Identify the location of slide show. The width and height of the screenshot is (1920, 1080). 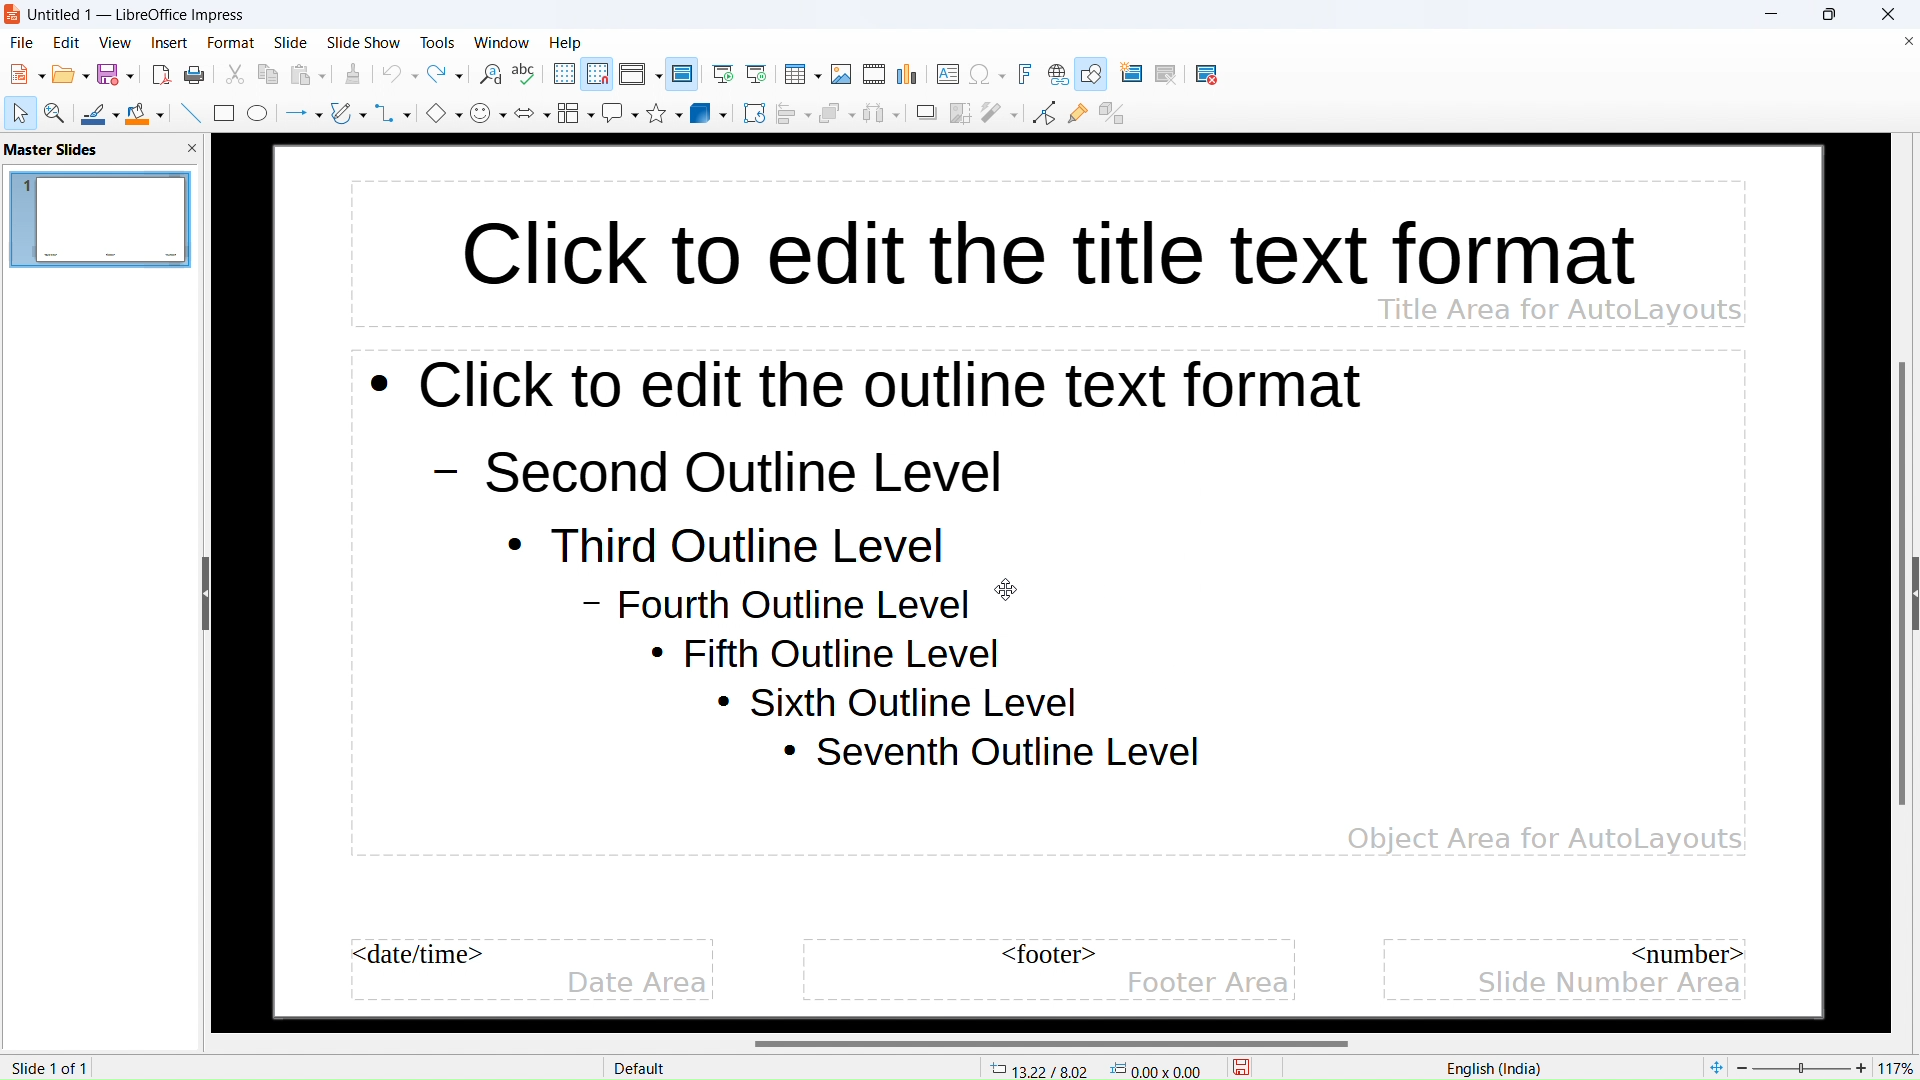
(364, 42).